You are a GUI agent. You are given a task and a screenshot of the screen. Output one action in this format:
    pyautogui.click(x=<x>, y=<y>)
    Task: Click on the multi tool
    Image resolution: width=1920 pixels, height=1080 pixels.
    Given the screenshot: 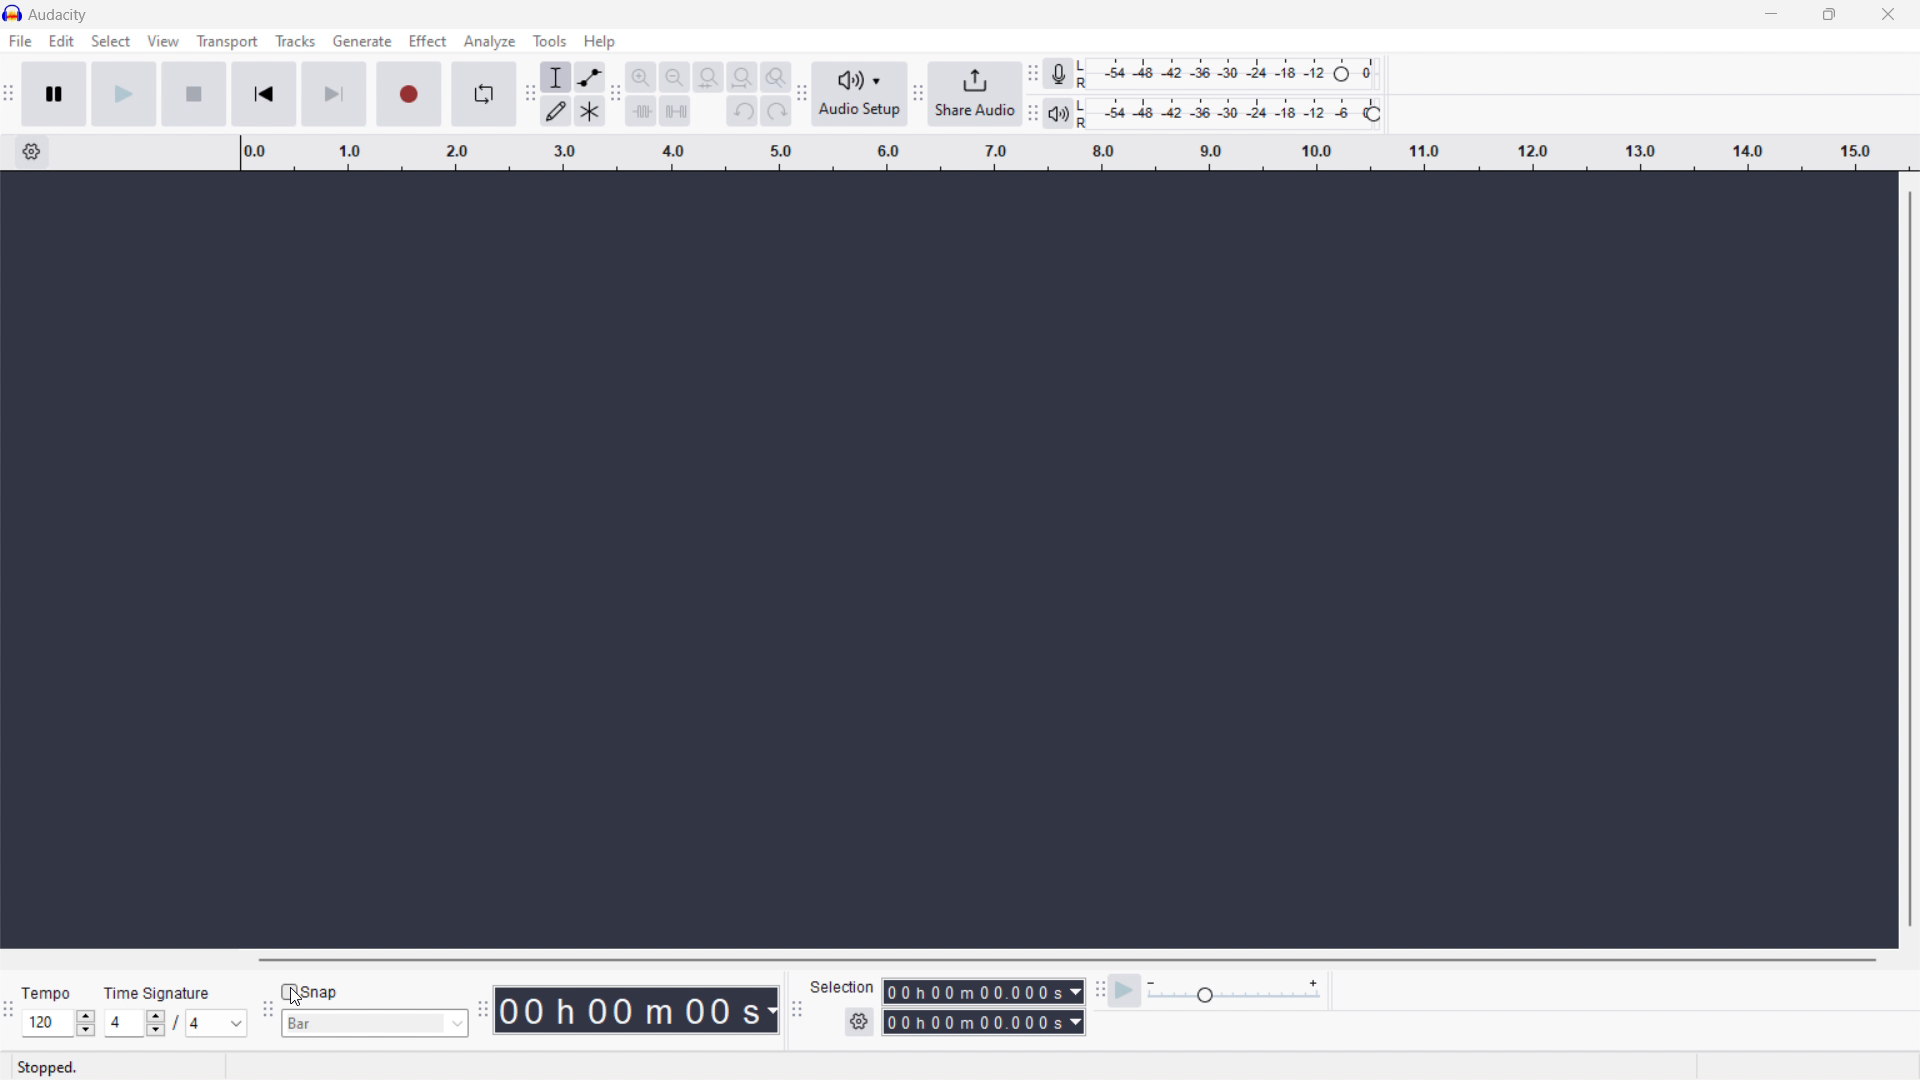 What is the action you would take?
    pyautogui.click(x=589, y=112)
    